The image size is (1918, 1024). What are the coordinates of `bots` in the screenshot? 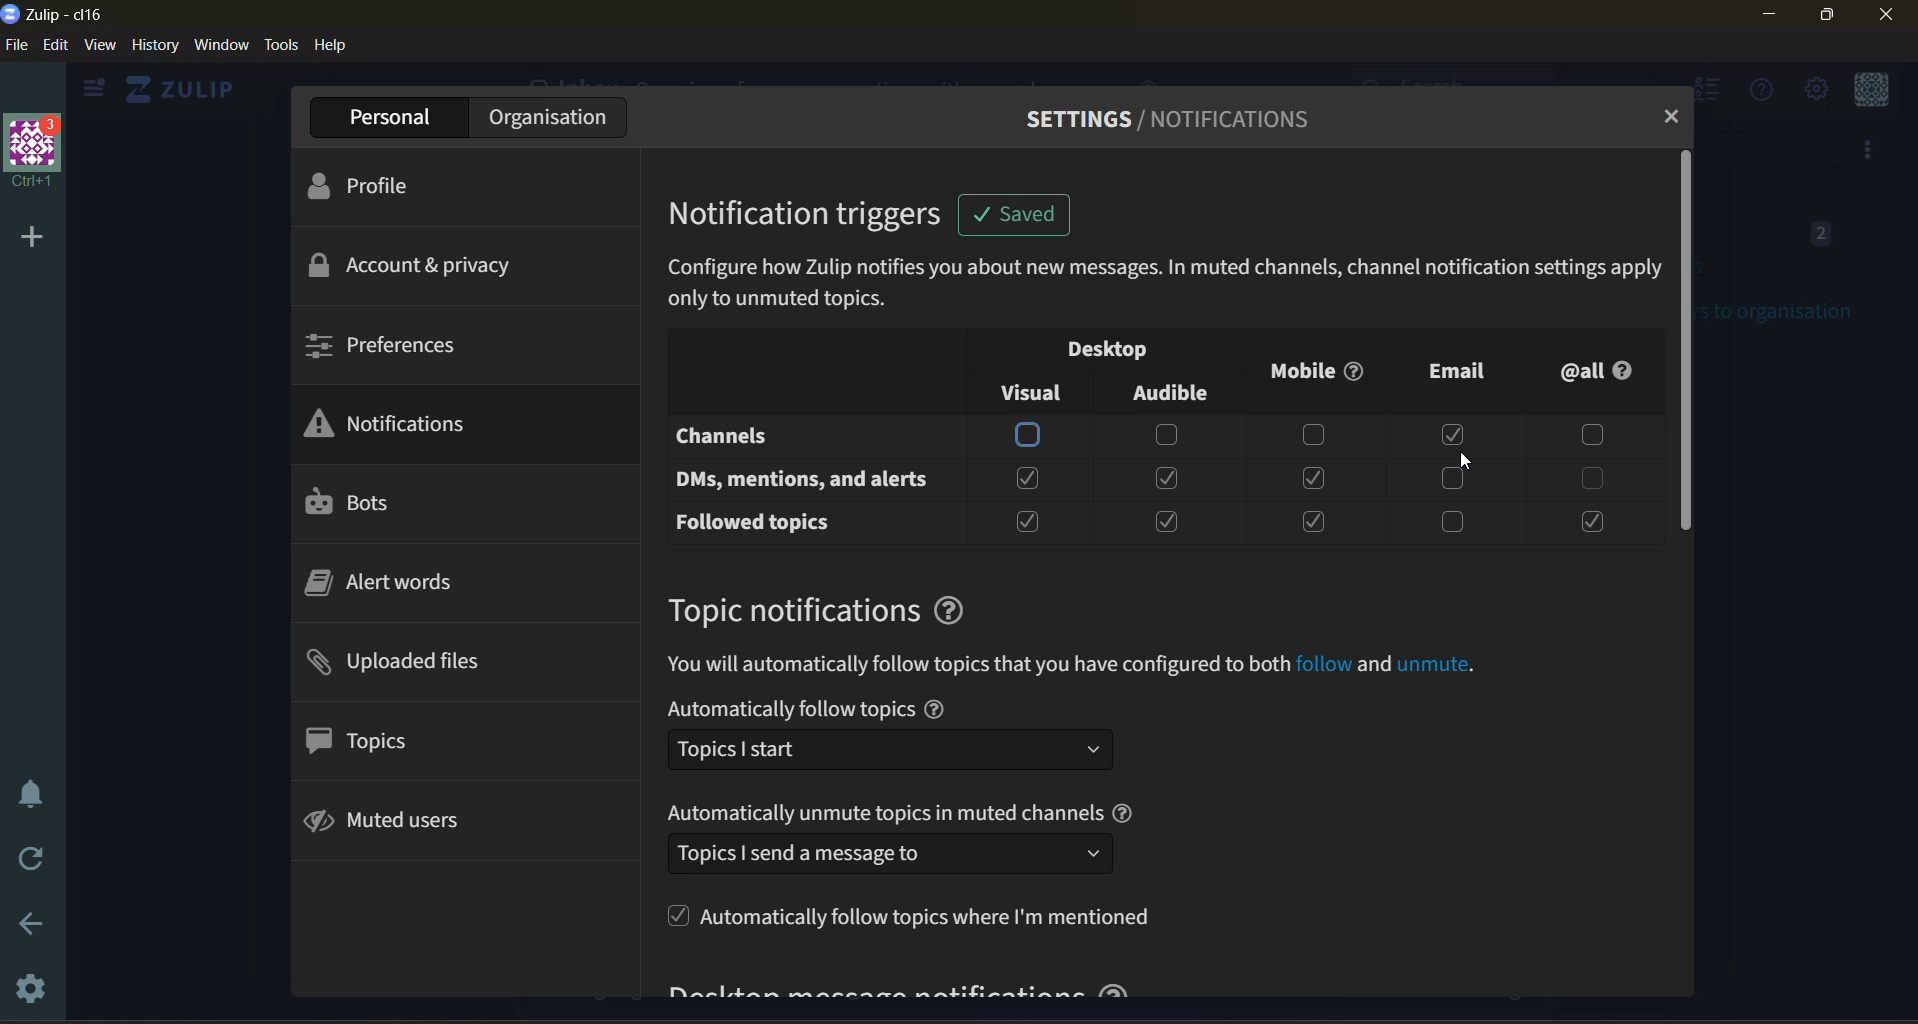 It's located at (356, 503).